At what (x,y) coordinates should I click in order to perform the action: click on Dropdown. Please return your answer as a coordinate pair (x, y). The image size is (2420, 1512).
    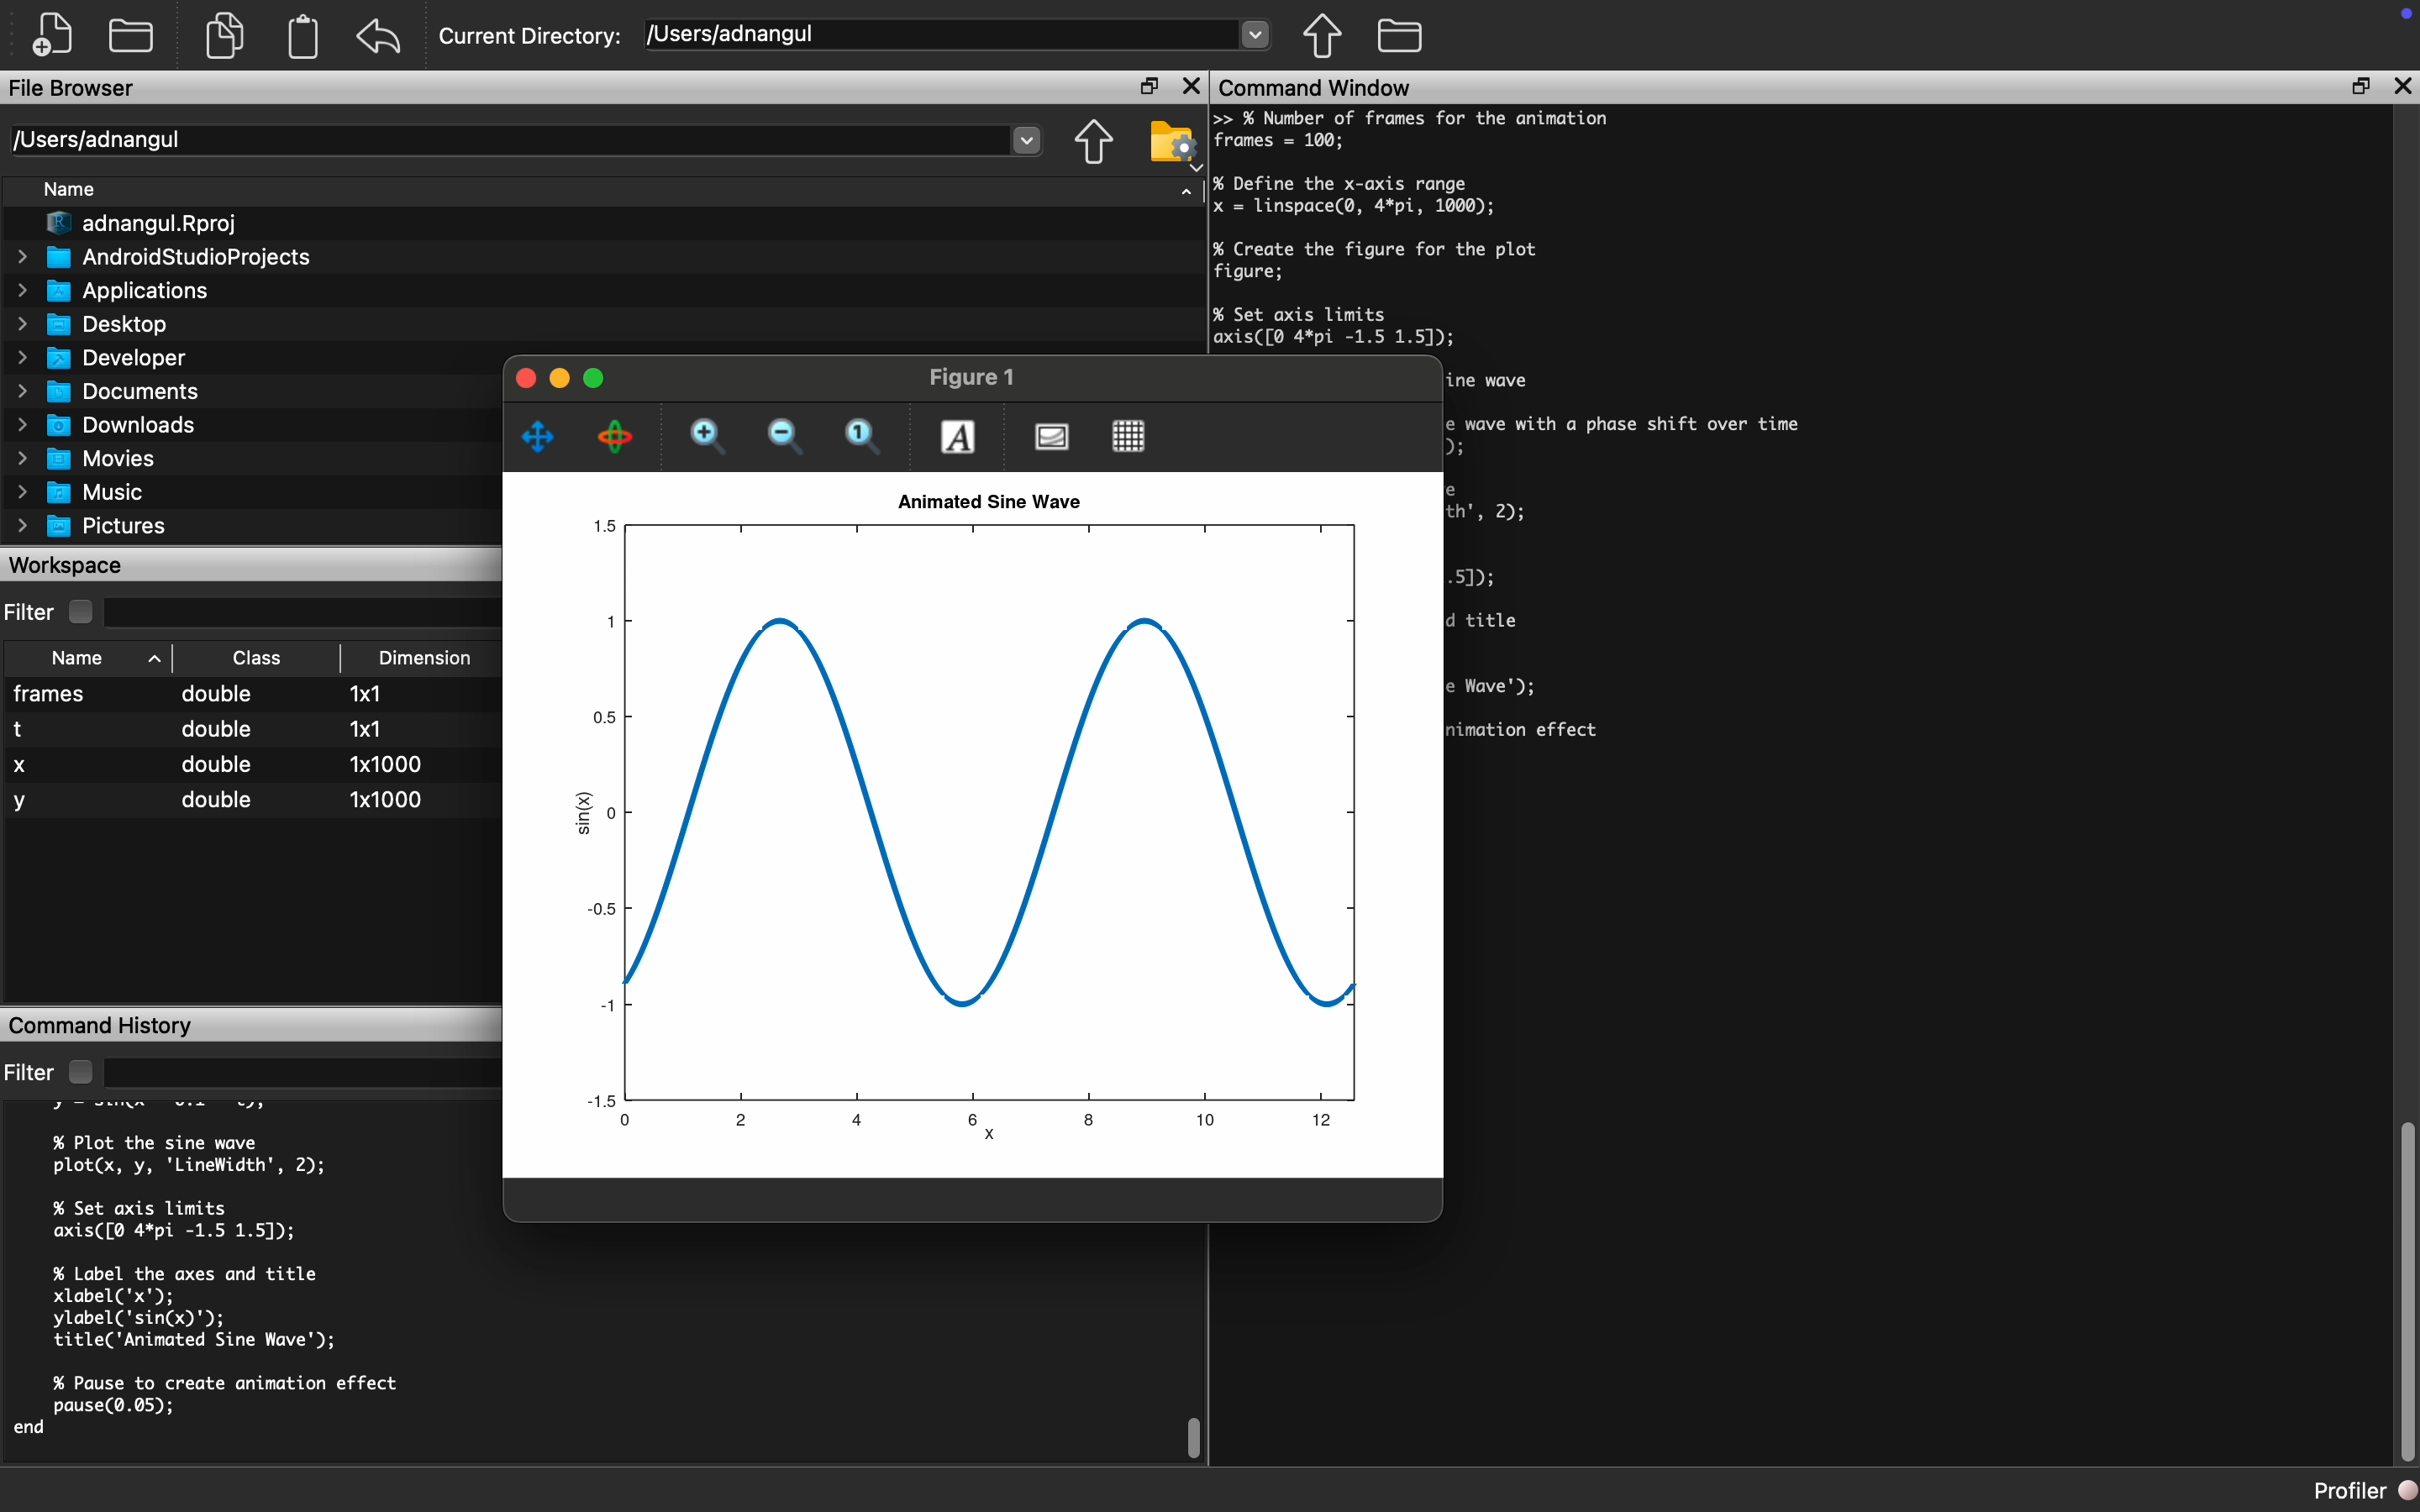
    Looking at the image, I should click on (302, 612).